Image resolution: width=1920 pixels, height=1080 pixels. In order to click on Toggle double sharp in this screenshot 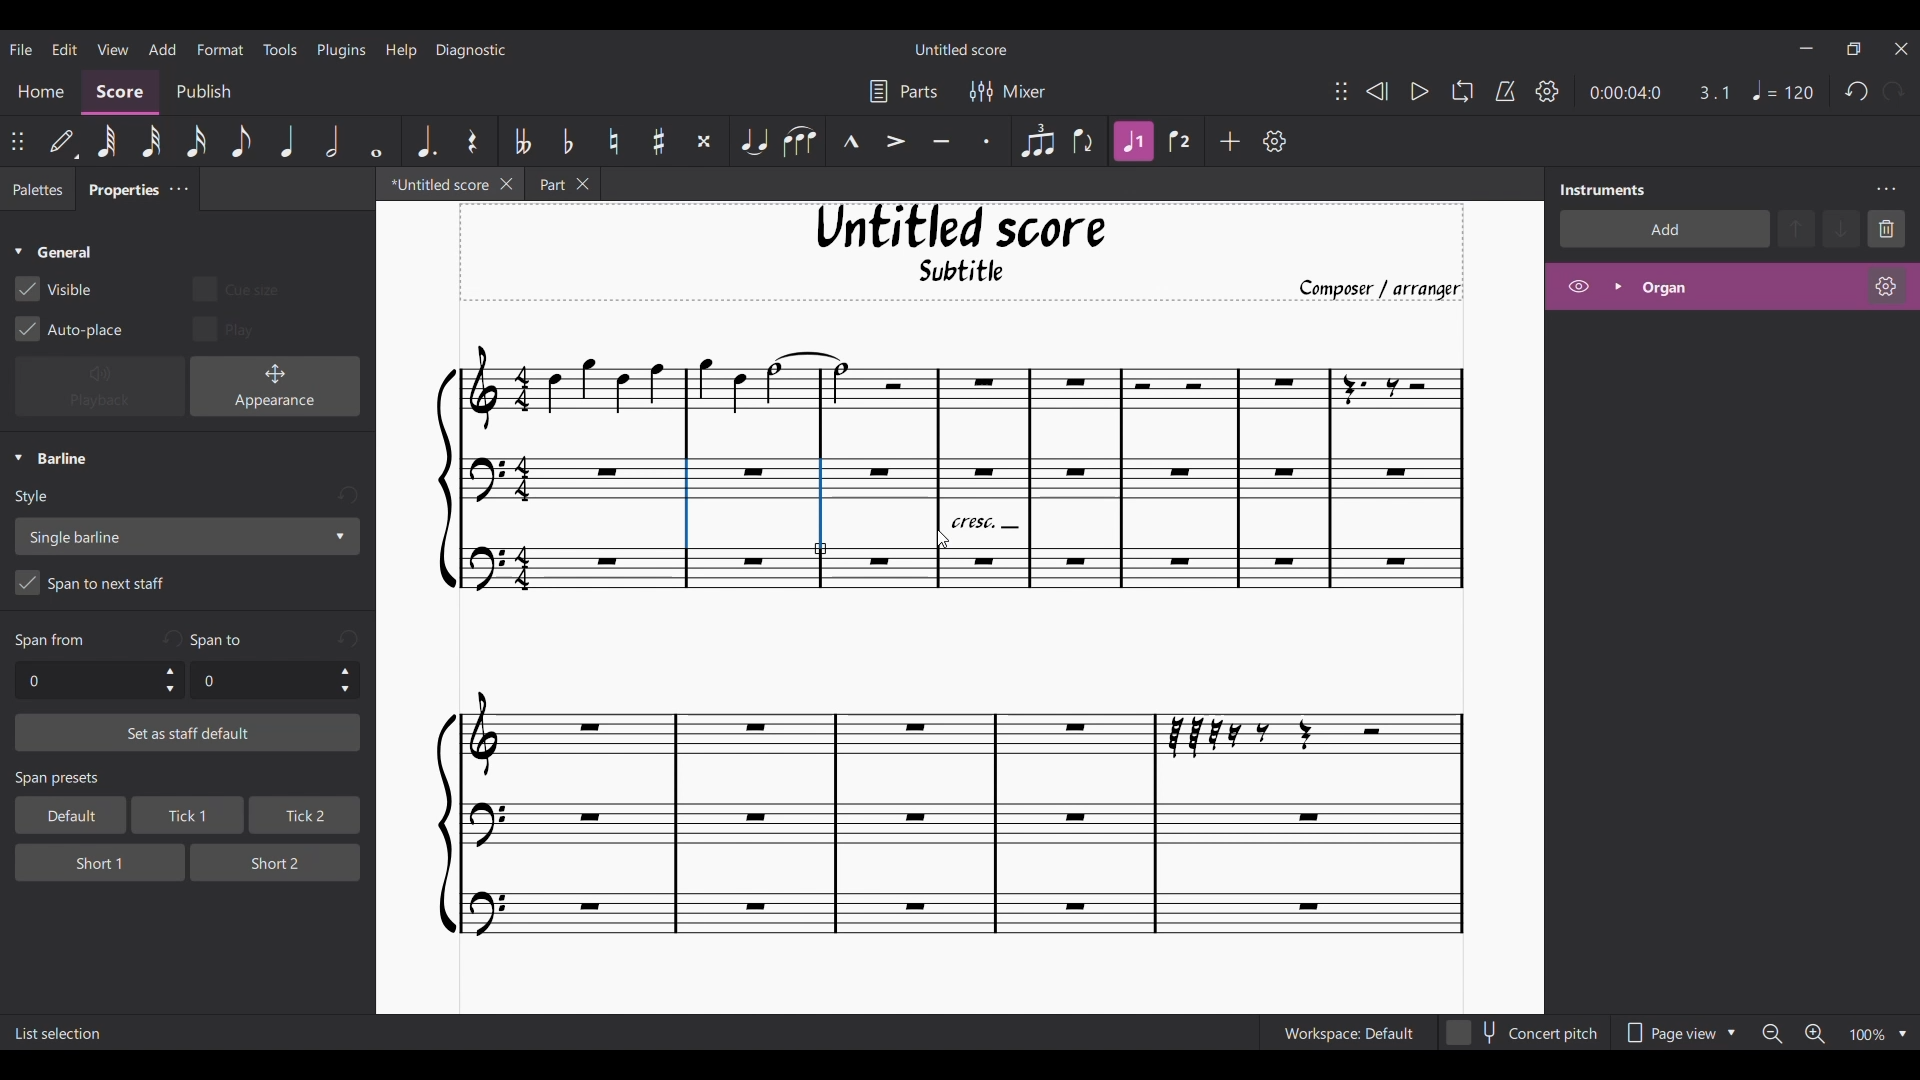, I will do `click(704, 142)`.